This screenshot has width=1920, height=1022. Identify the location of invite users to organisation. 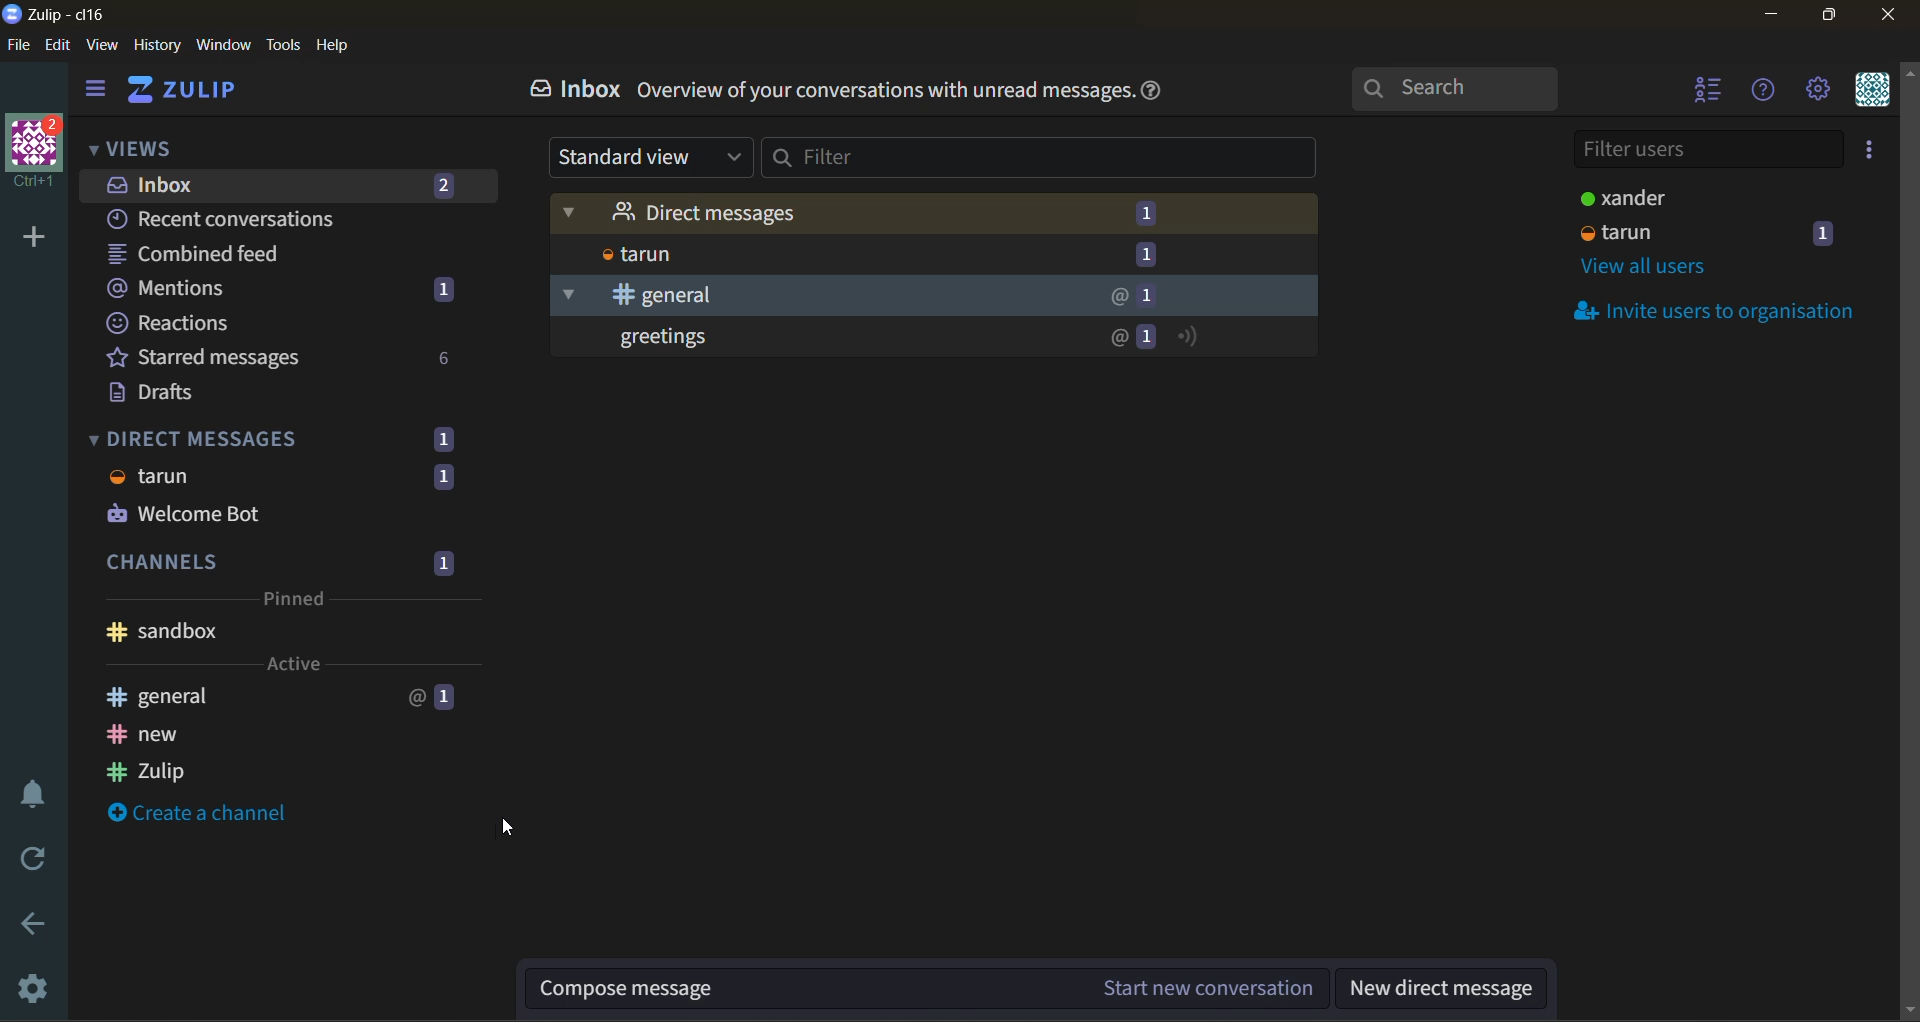
(1722, 313).